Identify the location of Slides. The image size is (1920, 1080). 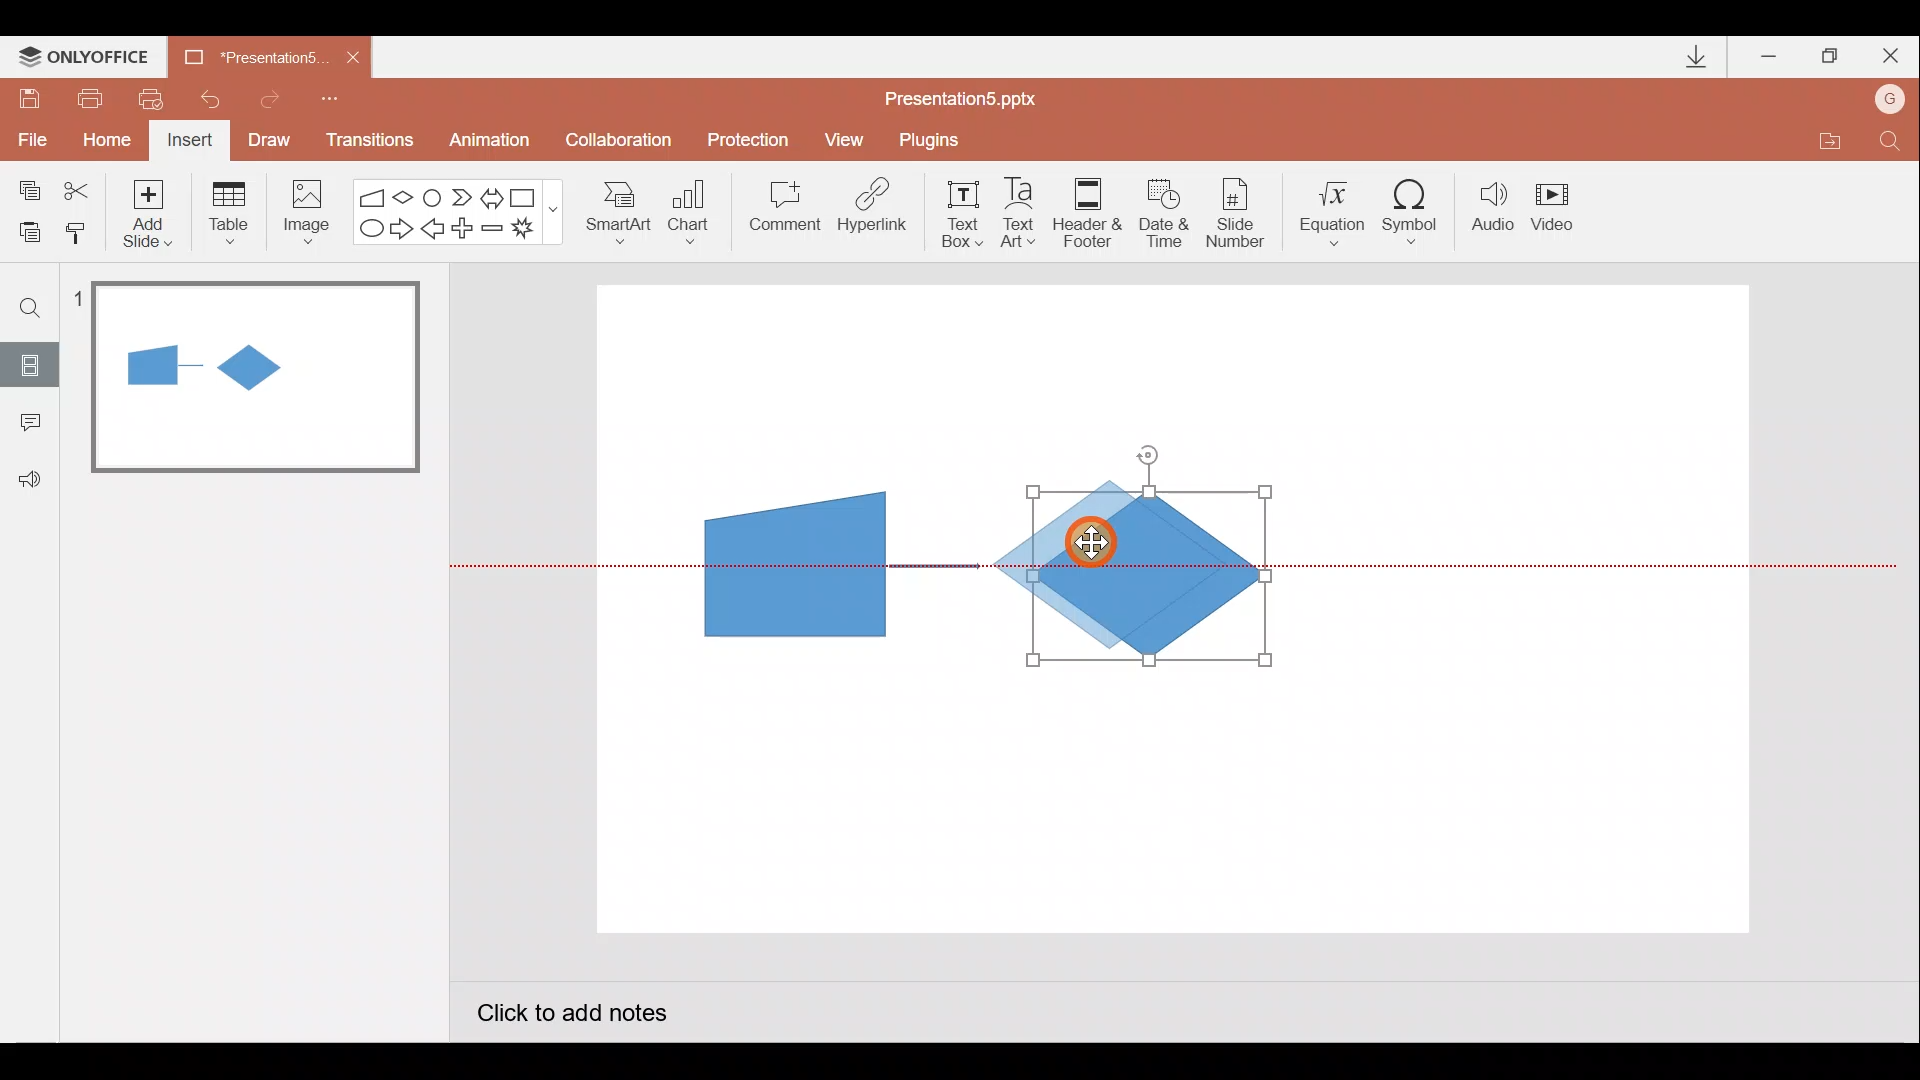
(29, 364).